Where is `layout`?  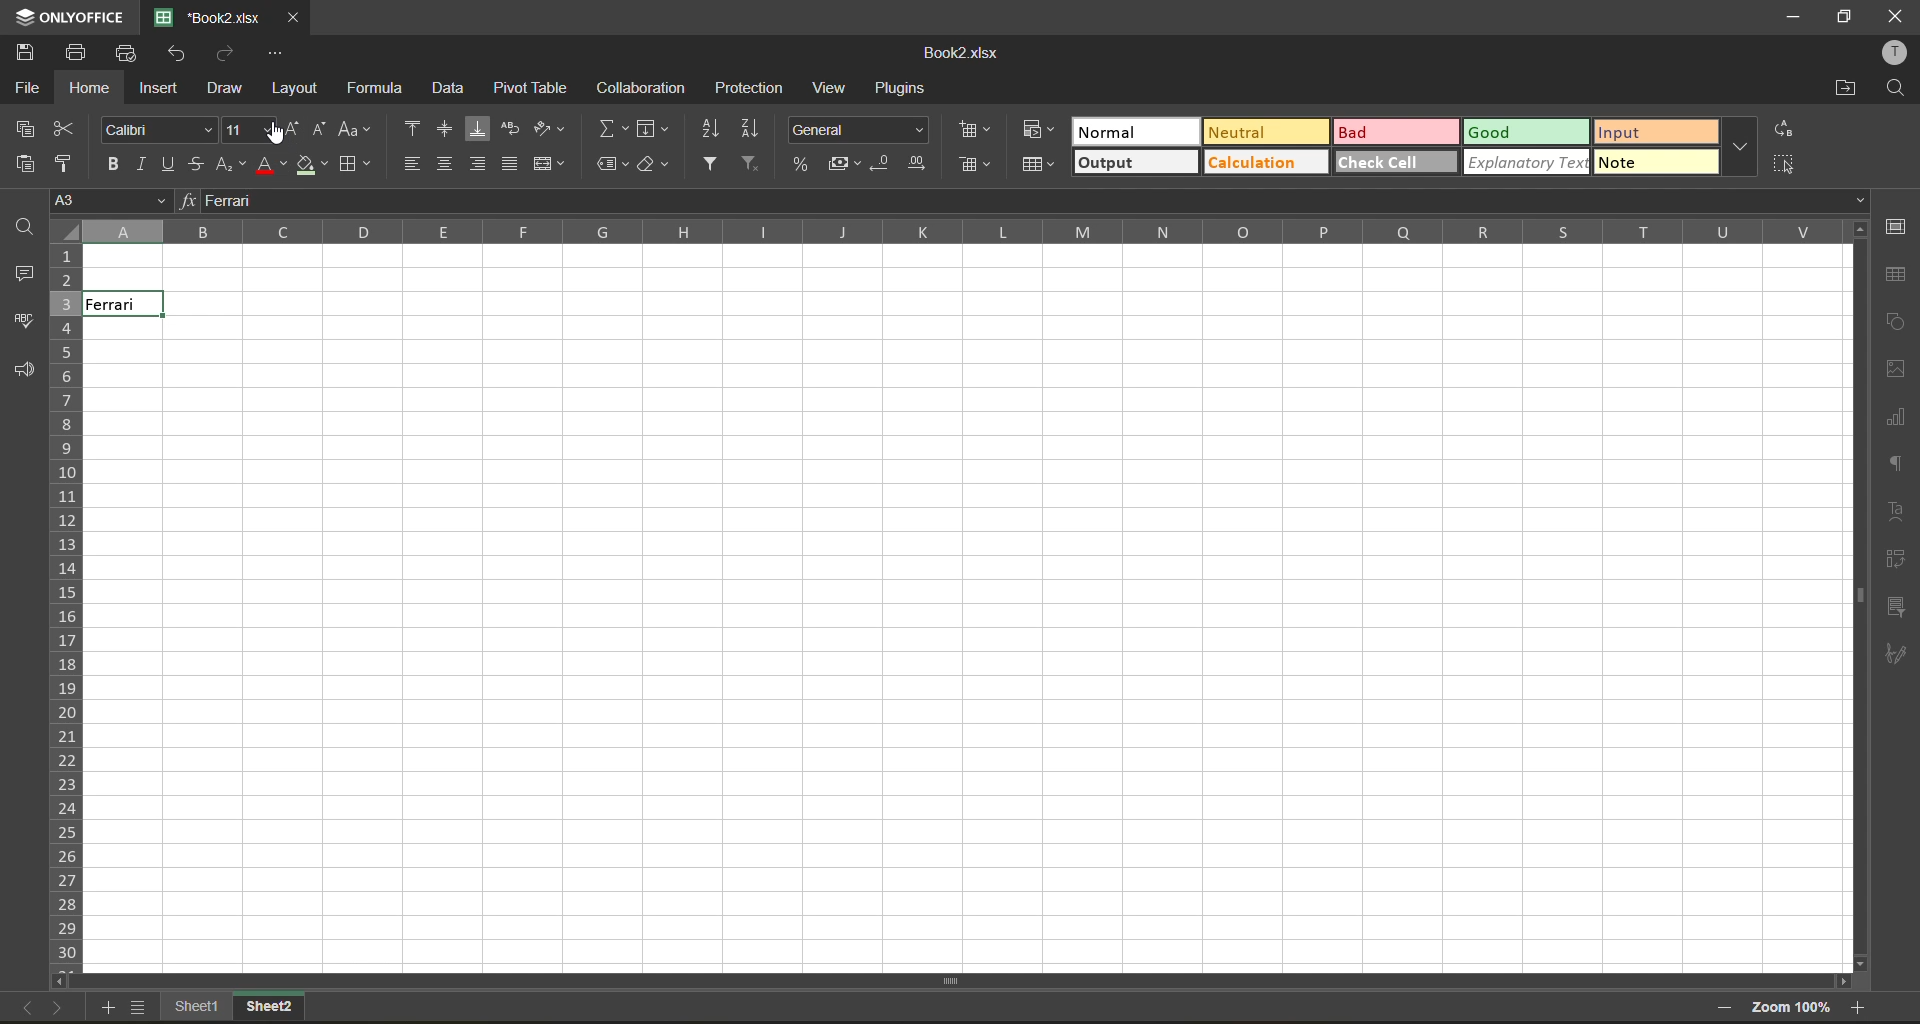 layout is located at coordinates (295, 88).